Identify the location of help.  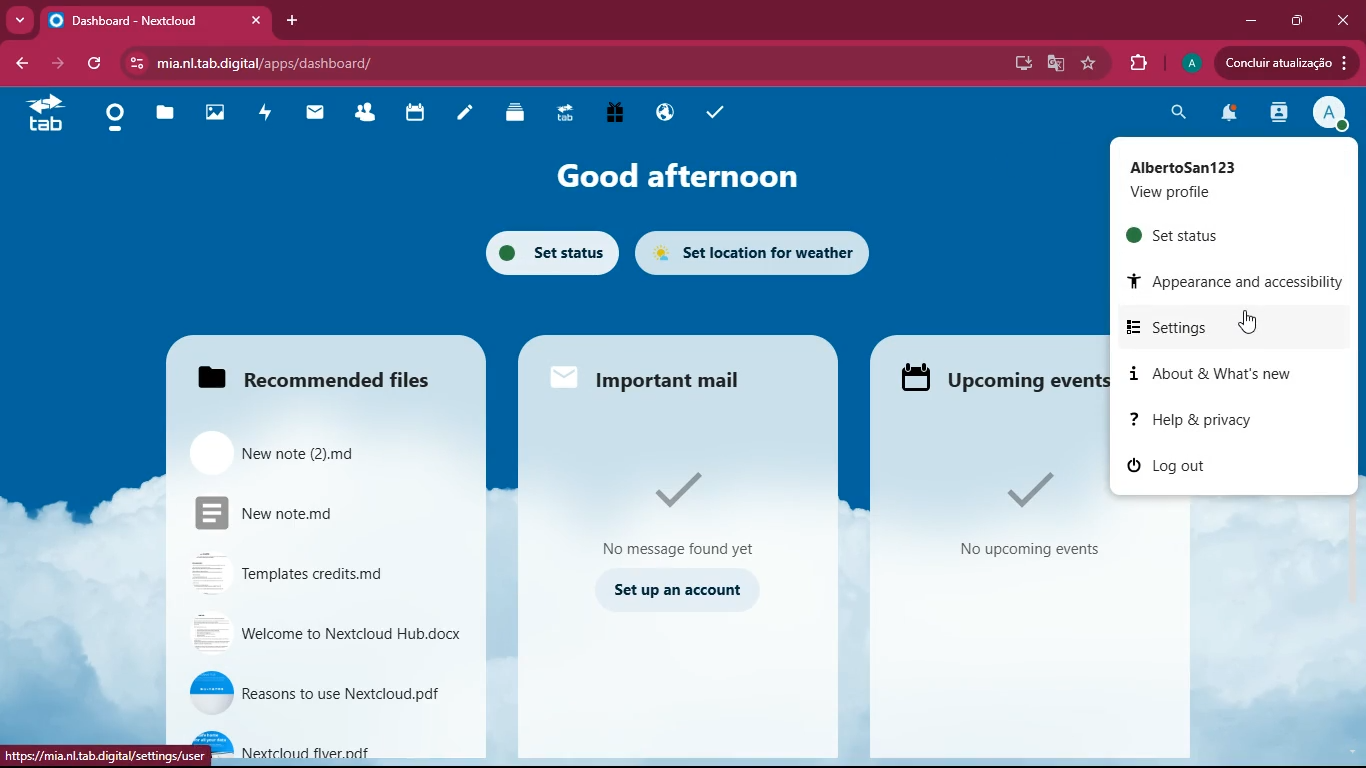
(1221, 420).